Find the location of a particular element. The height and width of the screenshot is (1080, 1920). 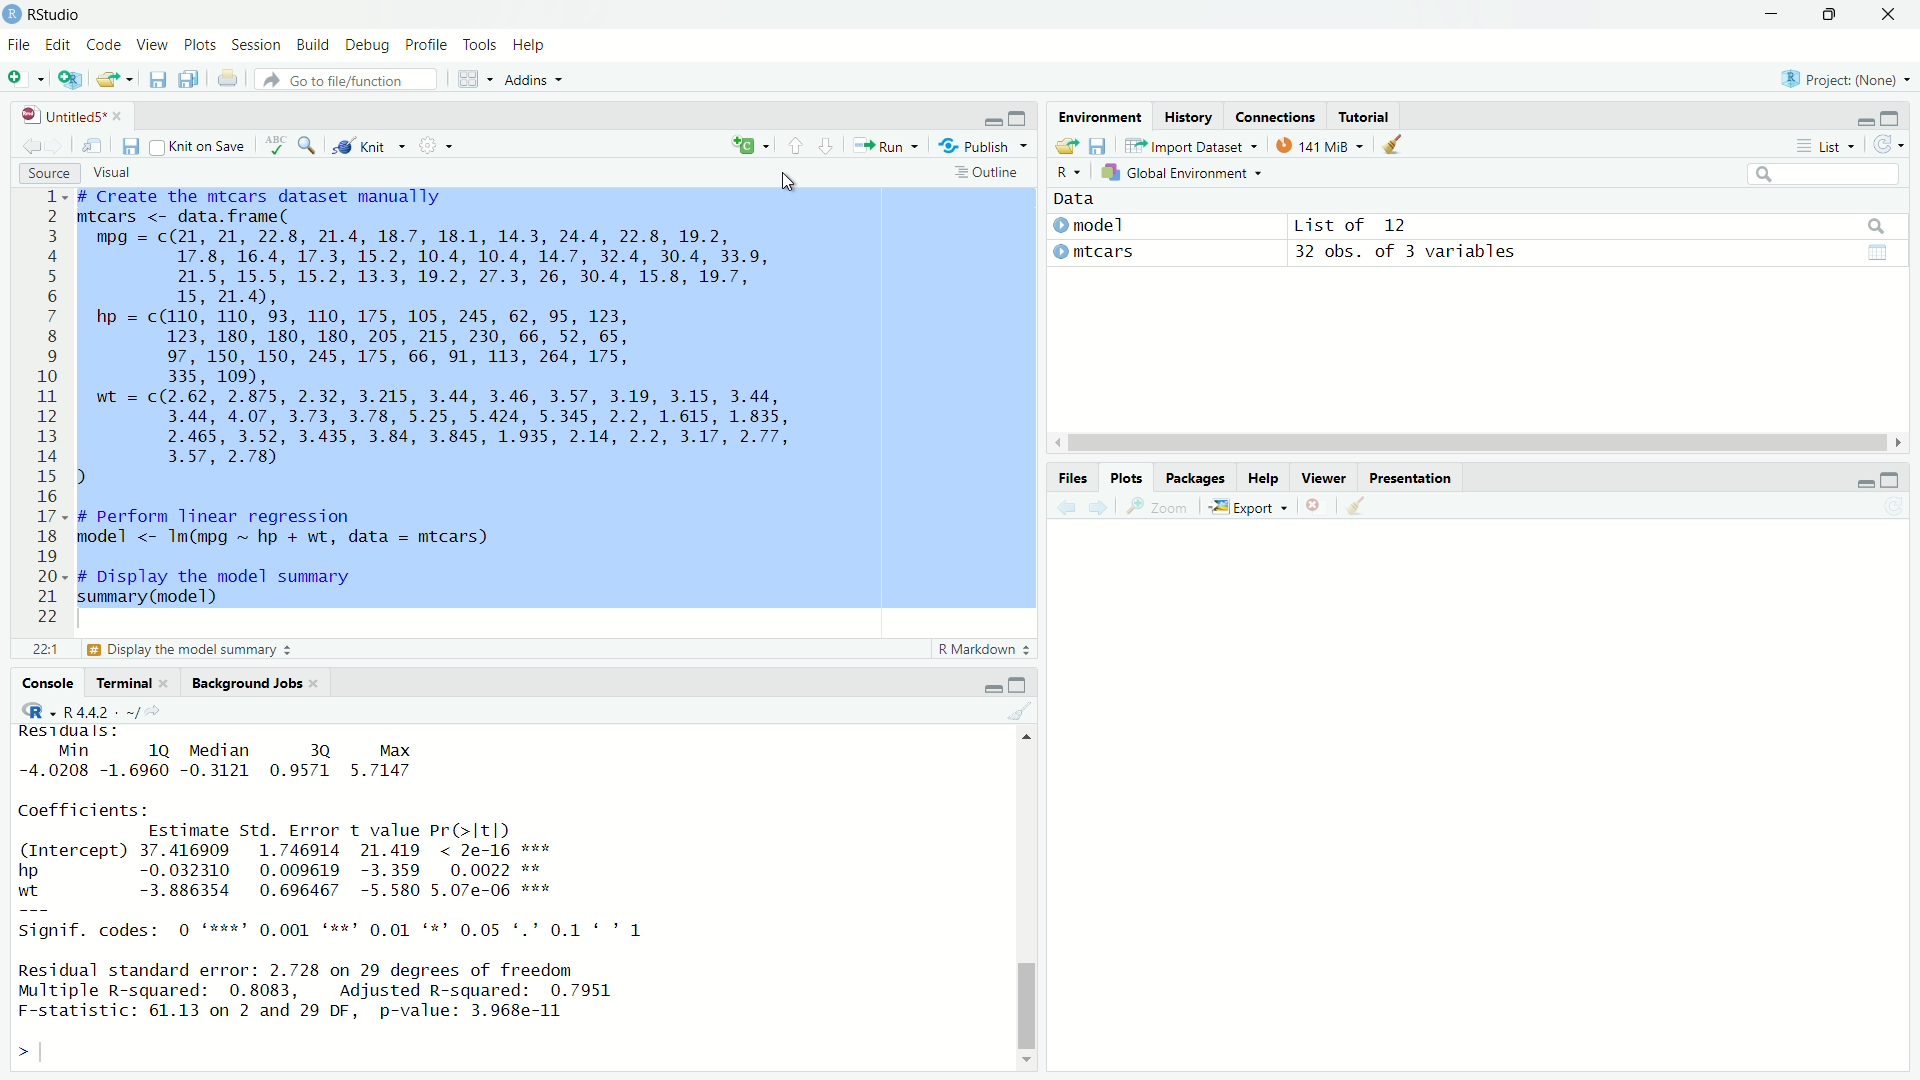

workspace panes is located at coordinates (469, 79).